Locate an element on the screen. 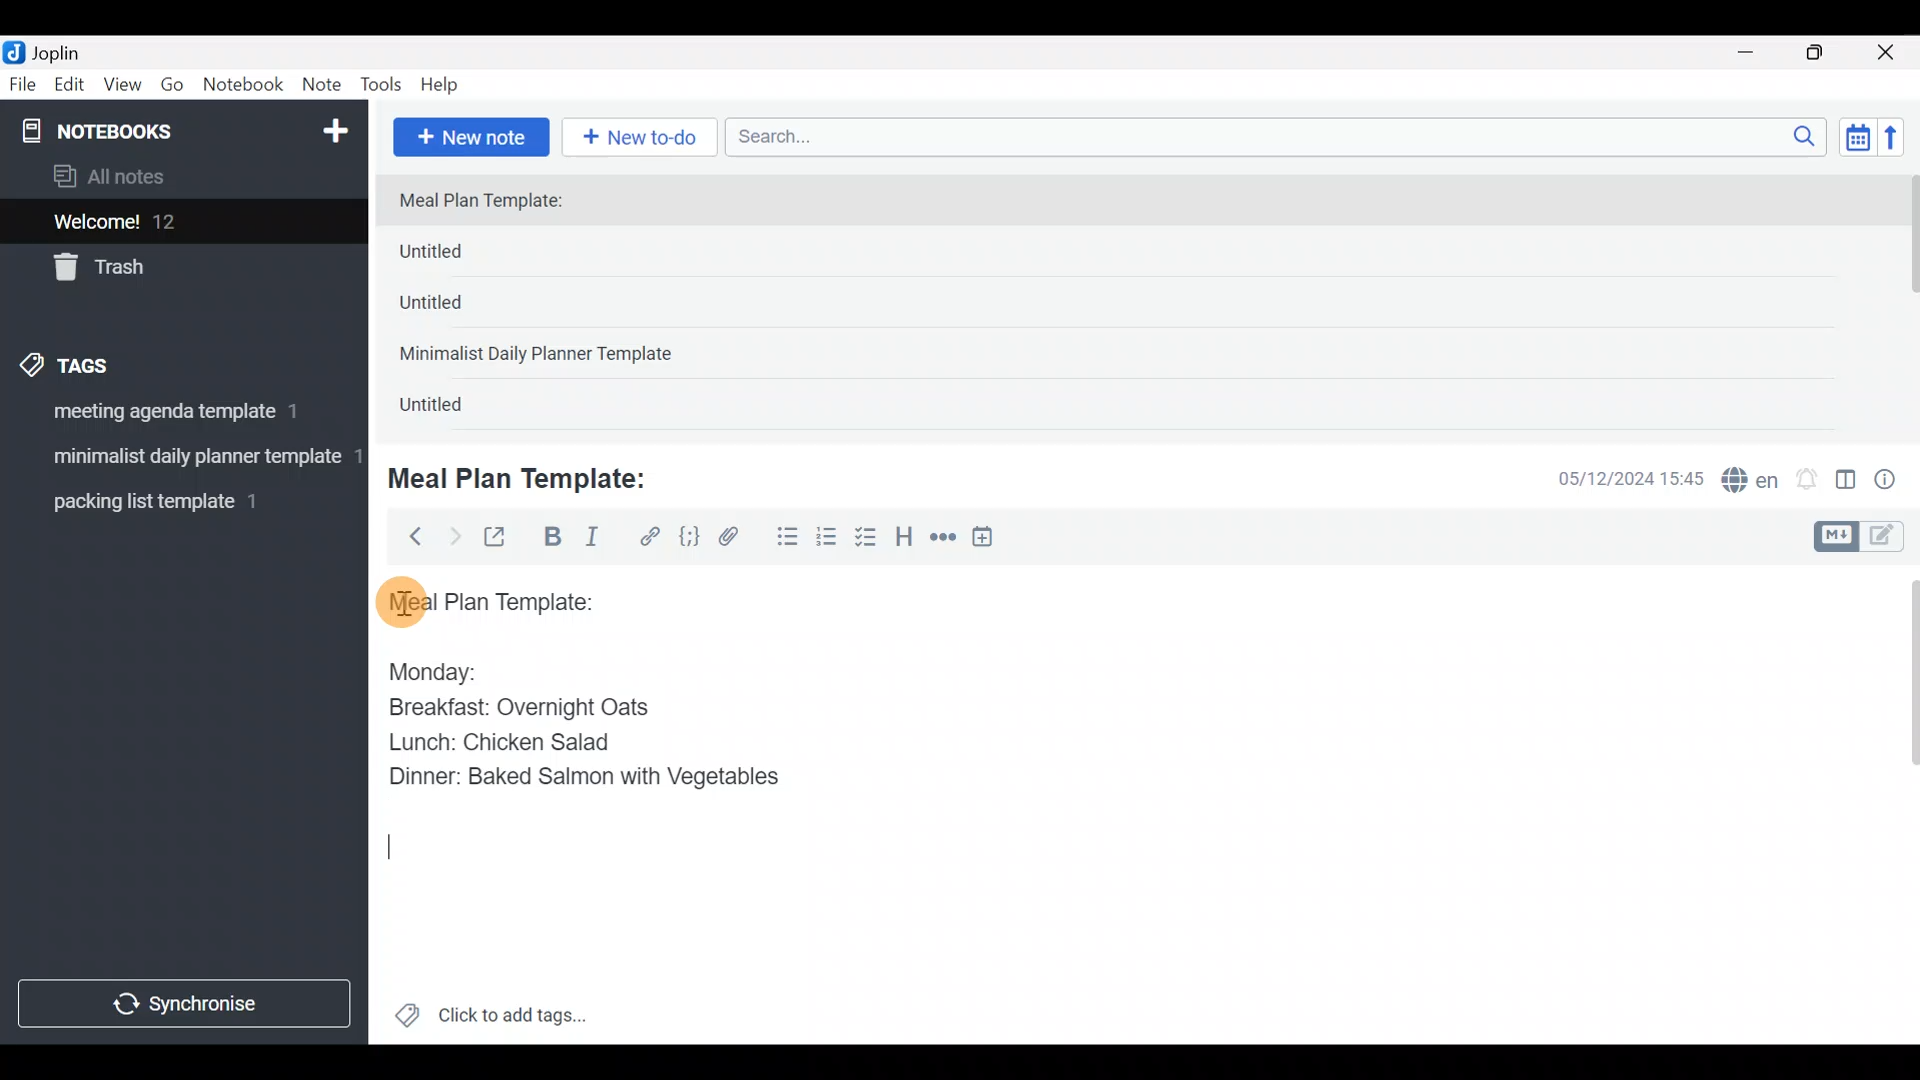 Image resolution: width=1920 pixels, height=1080 pixels. Notebooks is located at coordinates (141, 130).